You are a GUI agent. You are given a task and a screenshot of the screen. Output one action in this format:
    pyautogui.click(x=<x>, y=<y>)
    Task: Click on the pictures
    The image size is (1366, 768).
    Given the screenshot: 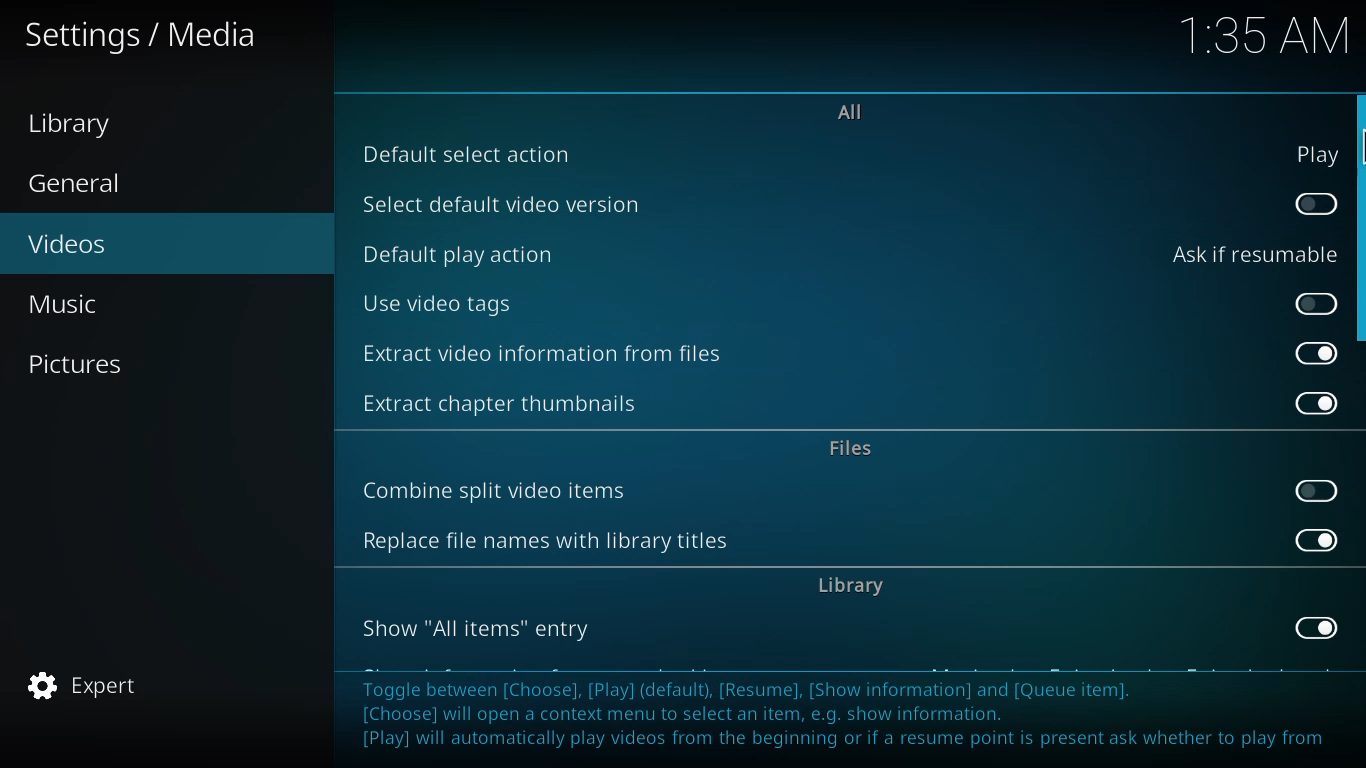 What is the action you would take?
    pyautogui.click(x=79, y=363)
    